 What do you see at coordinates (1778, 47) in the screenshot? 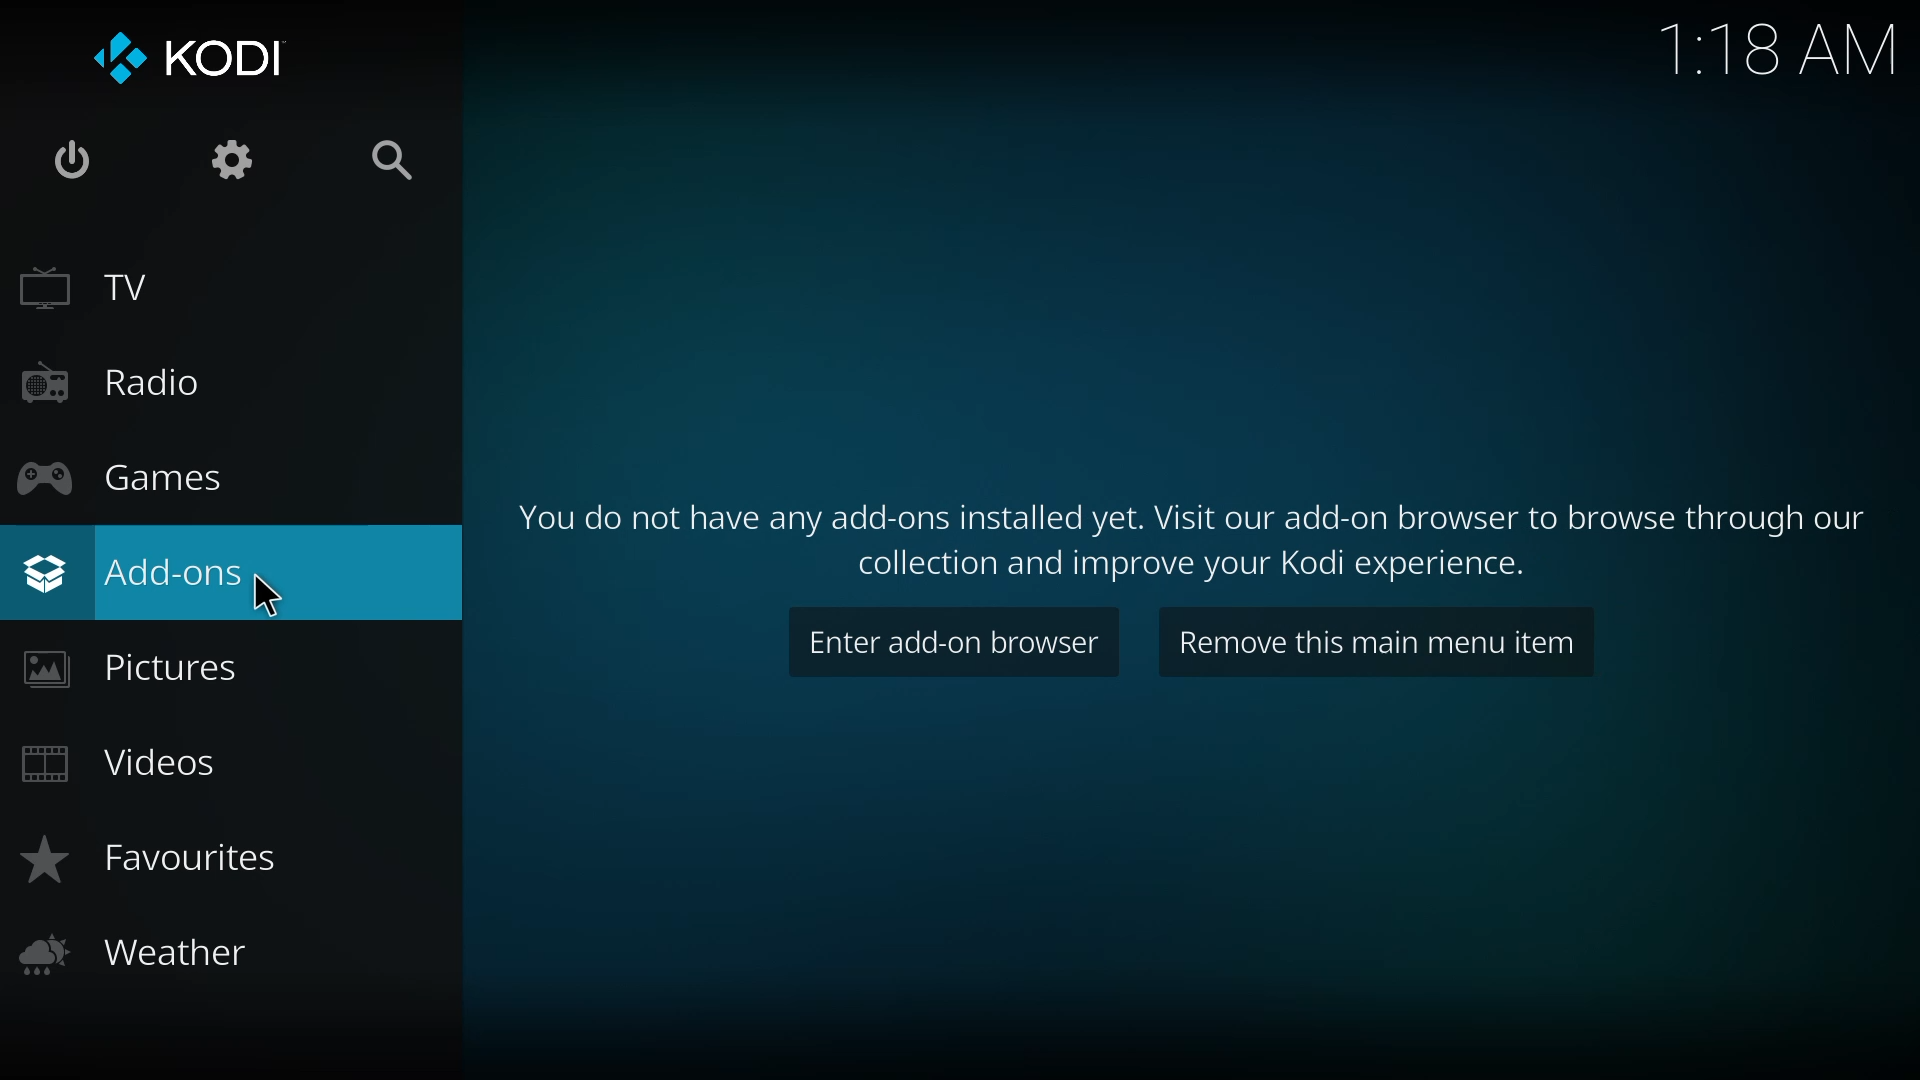
I see `time` at bounding box center [1778, 47].